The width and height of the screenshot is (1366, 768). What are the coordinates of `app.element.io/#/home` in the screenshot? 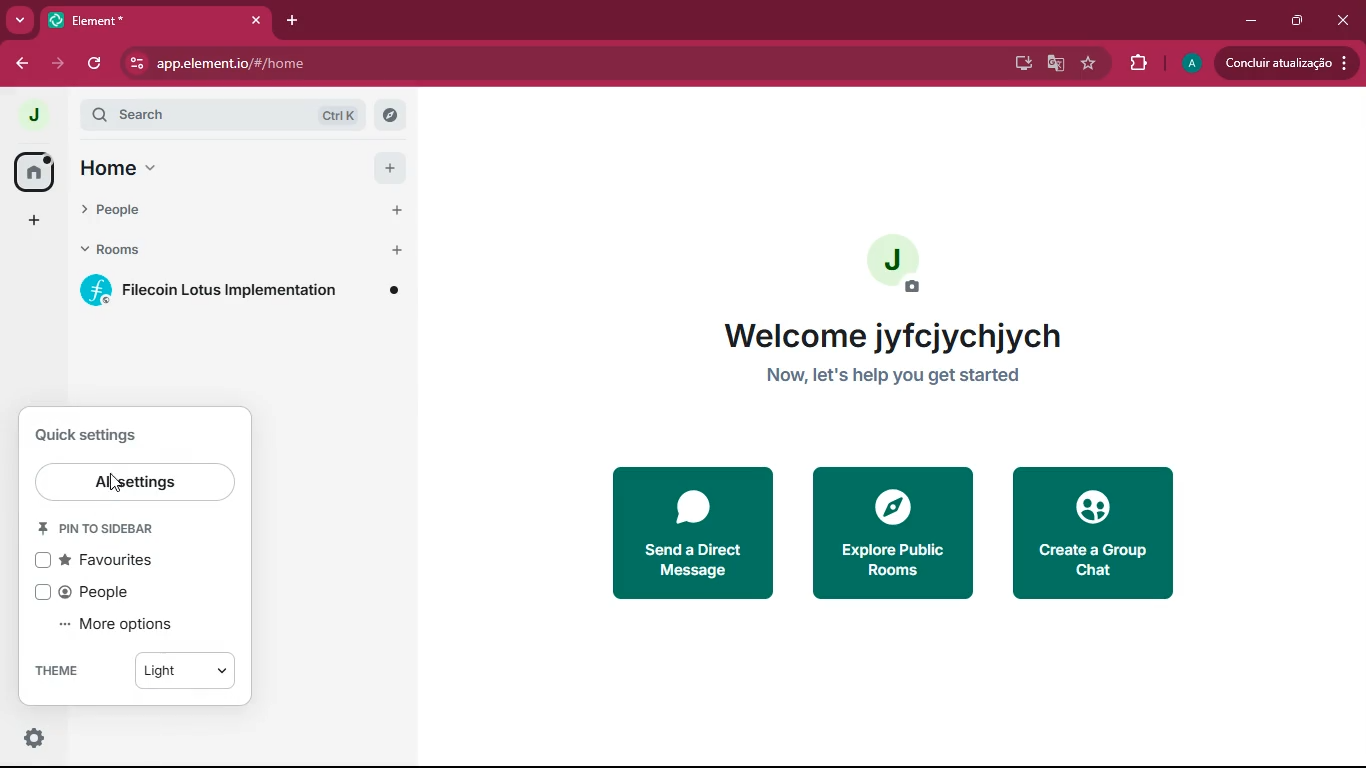 It's located at (495, 65).